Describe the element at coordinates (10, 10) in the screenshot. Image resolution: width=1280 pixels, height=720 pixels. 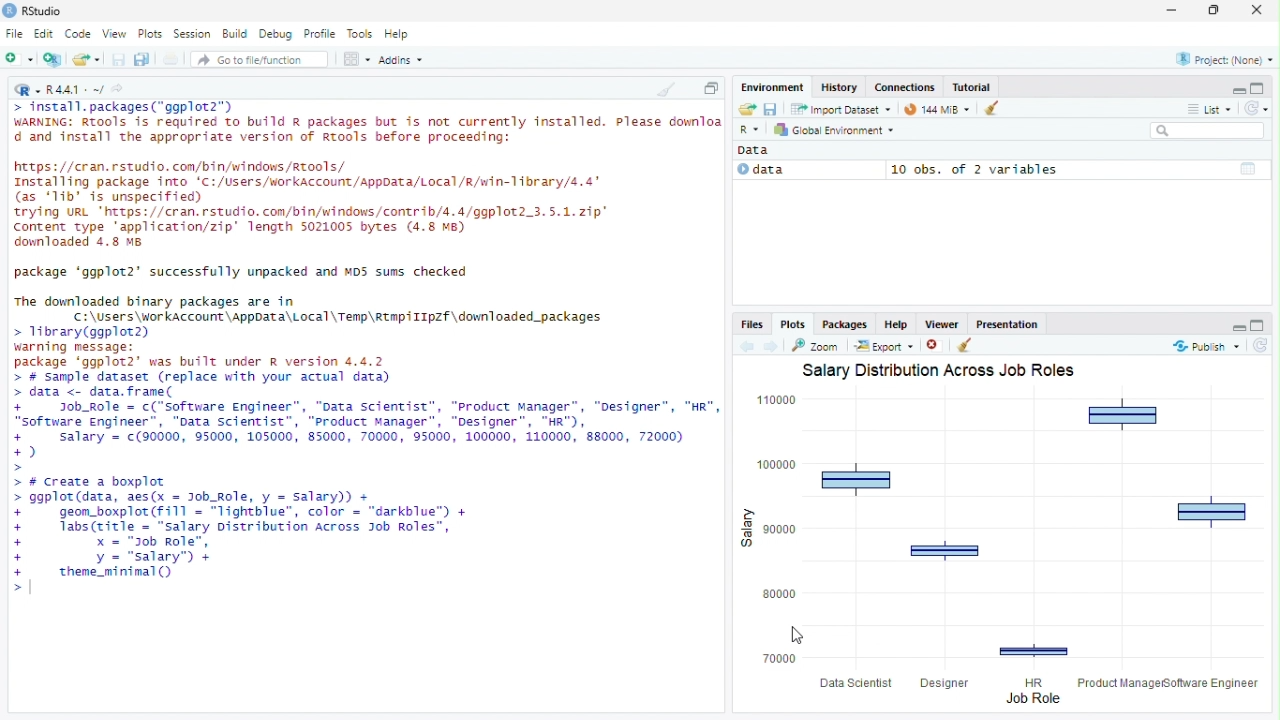
I see `Logo` at that location.